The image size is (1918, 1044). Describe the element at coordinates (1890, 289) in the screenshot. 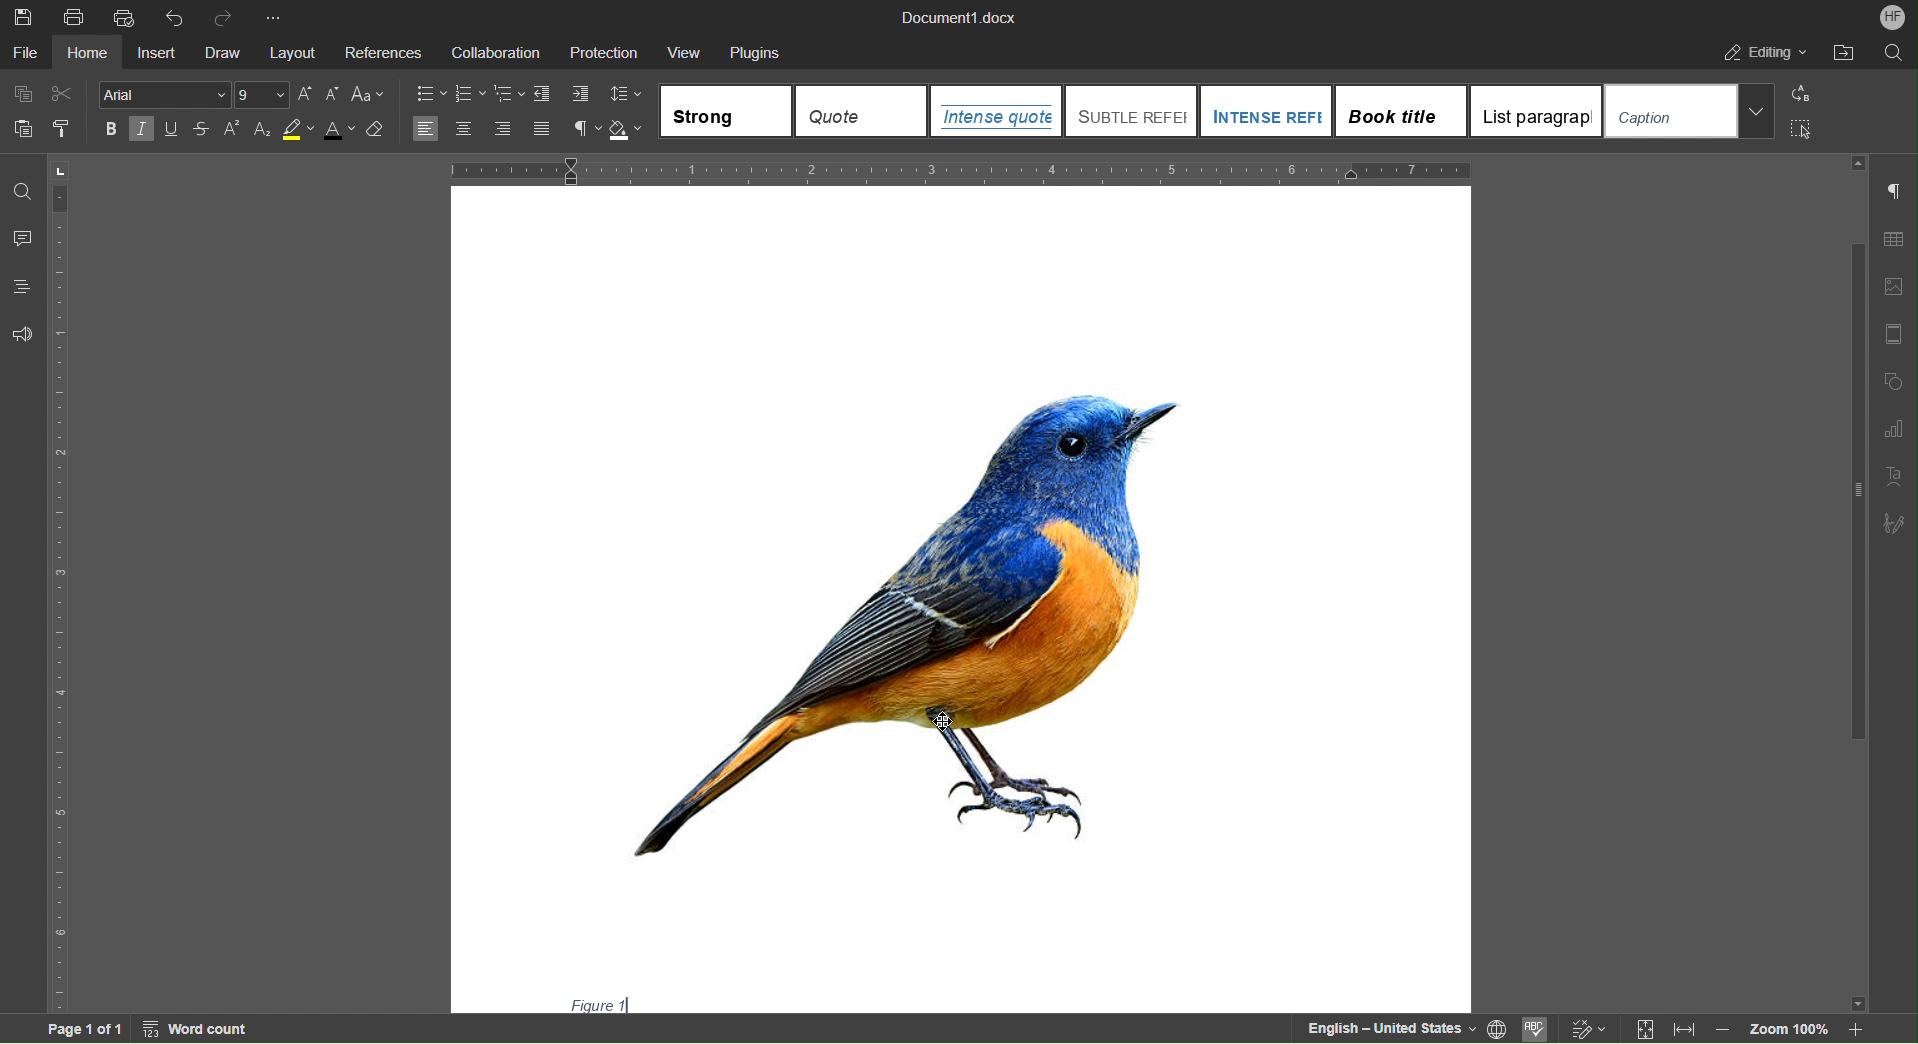

I see `Insert Image` at that location.